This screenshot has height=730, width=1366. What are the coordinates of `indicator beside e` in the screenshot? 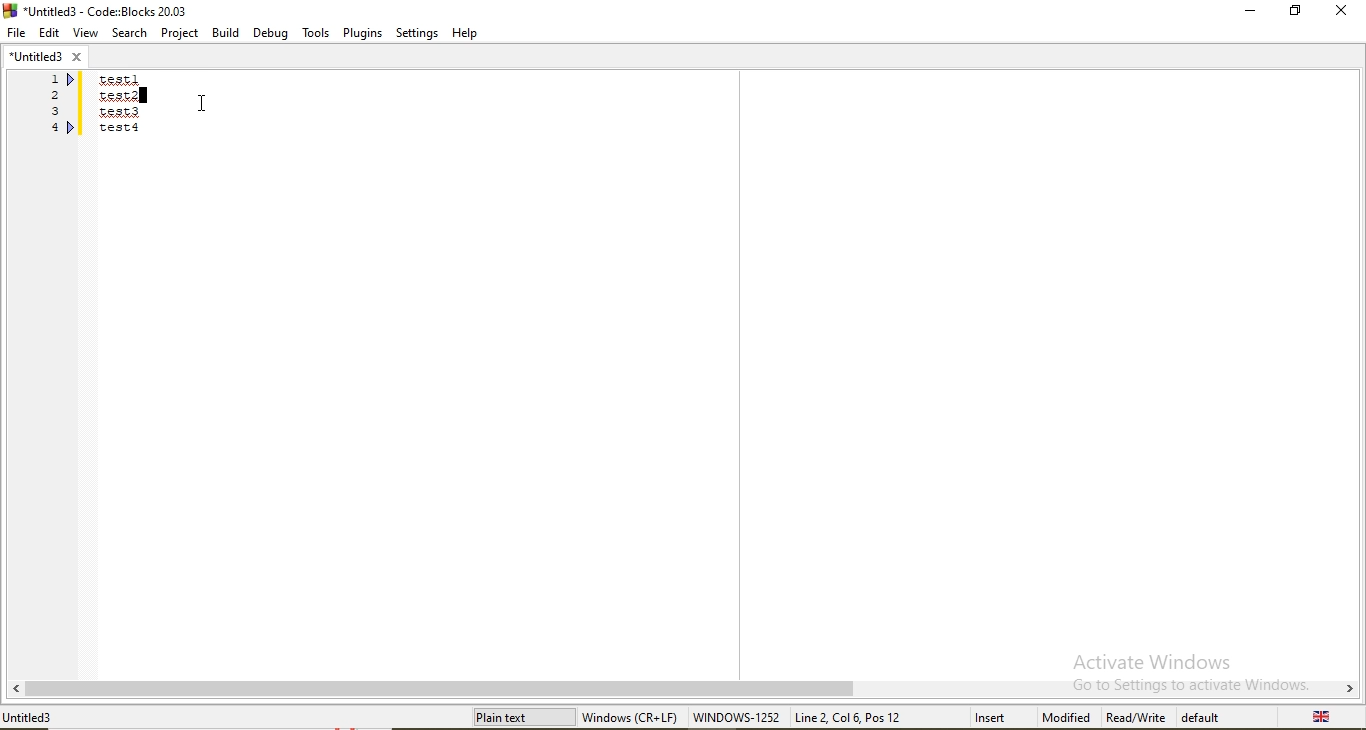 It's located at (73, 127).